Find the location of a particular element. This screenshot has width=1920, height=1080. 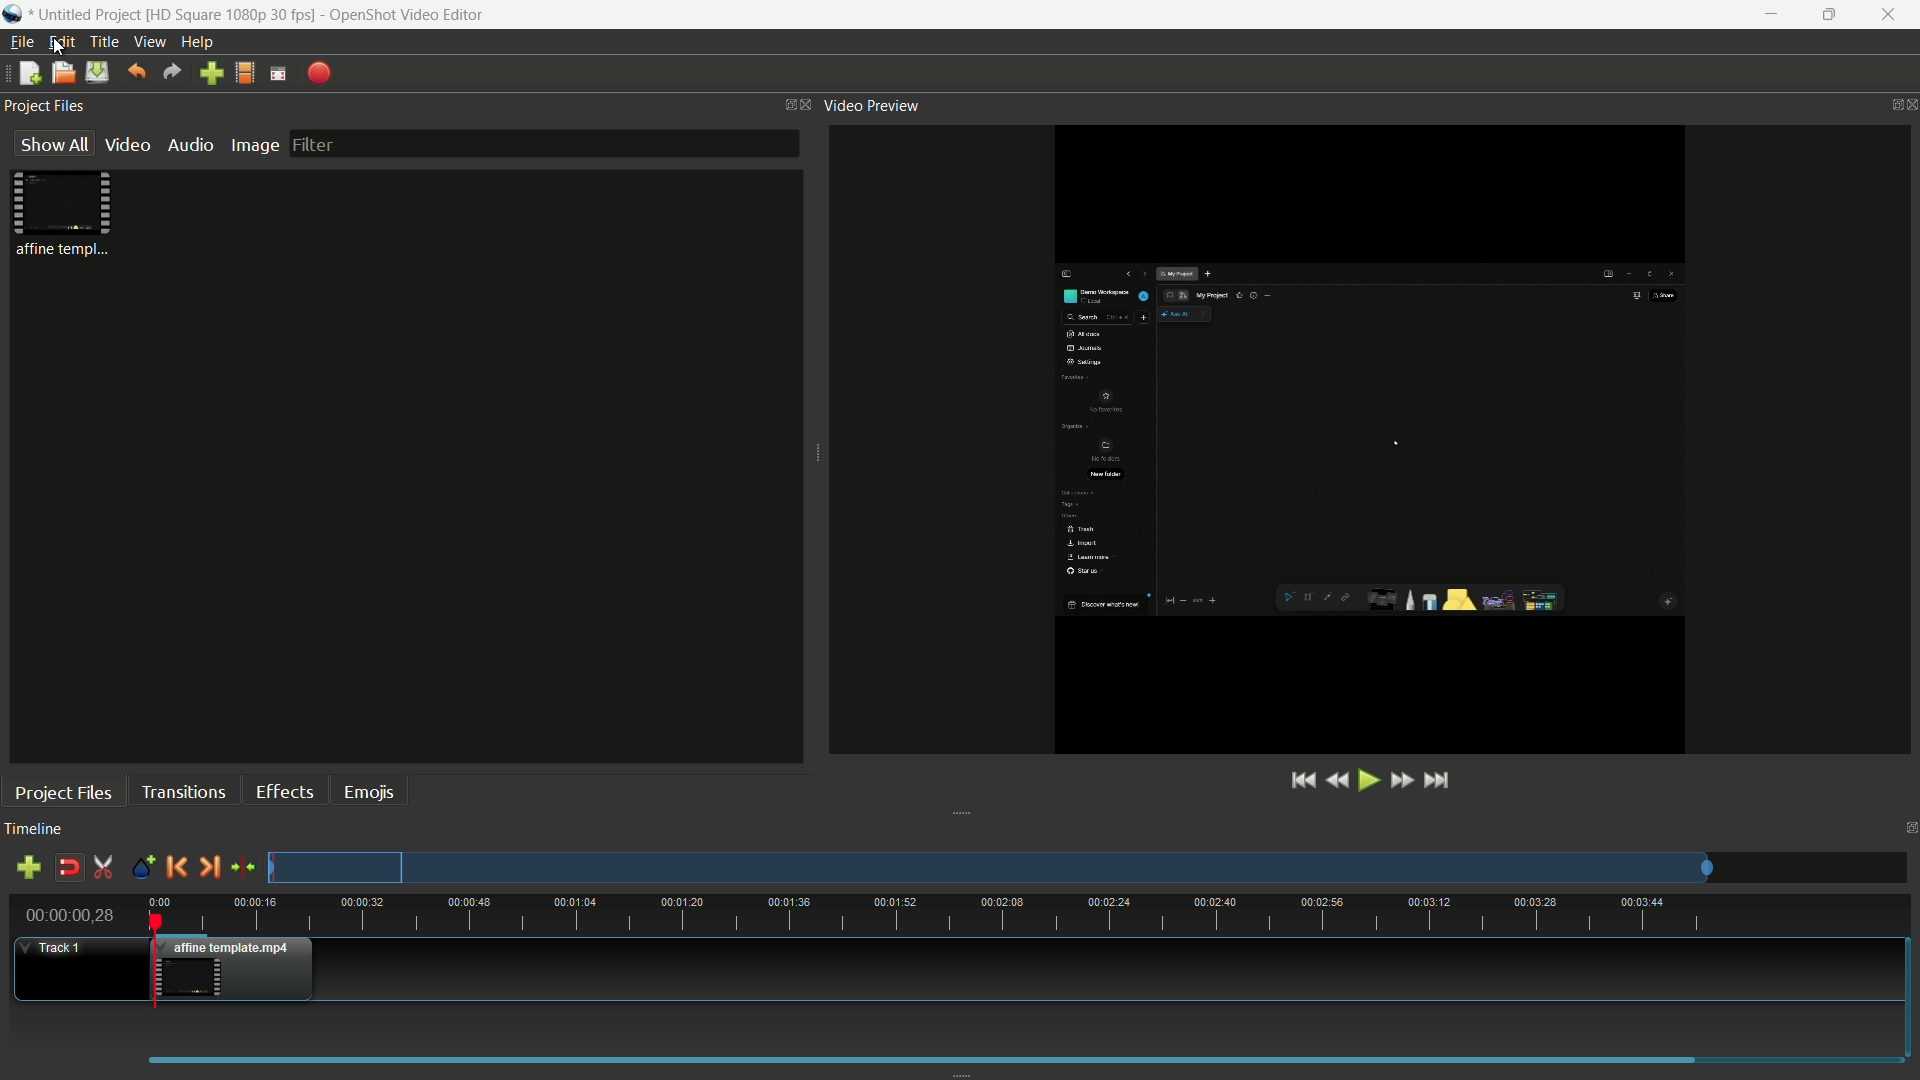

import file is located at coordinates (212, 74).